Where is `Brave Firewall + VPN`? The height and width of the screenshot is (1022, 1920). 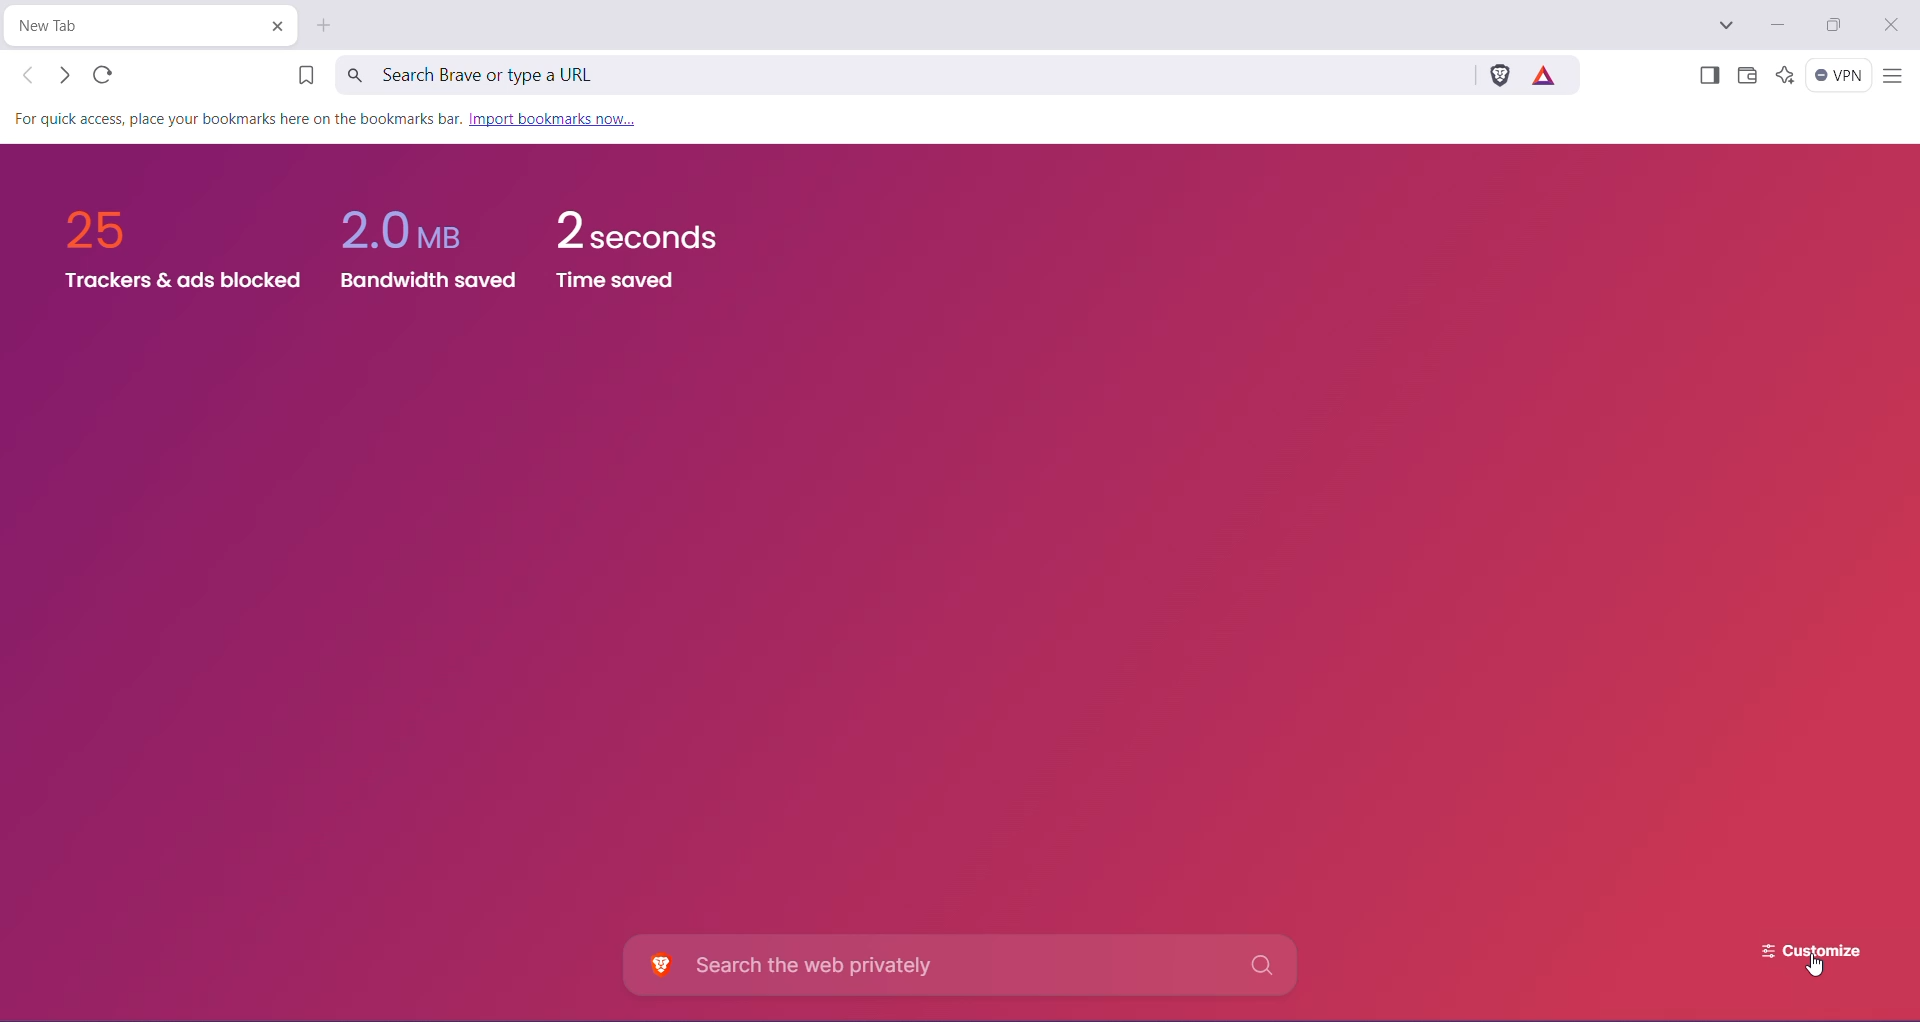 Brave Firewall + VPN is located at coordinates (1839, 75).